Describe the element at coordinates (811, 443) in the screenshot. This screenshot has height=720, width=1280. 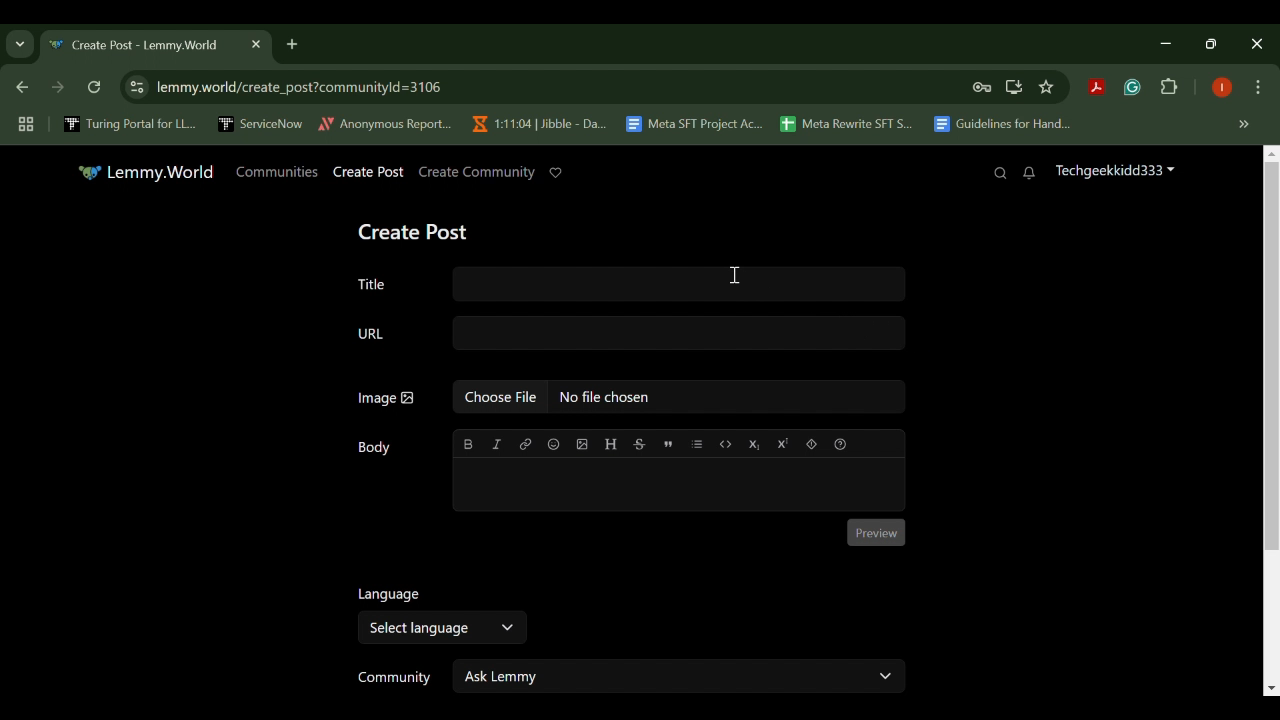
I see `spoiler` at that location.